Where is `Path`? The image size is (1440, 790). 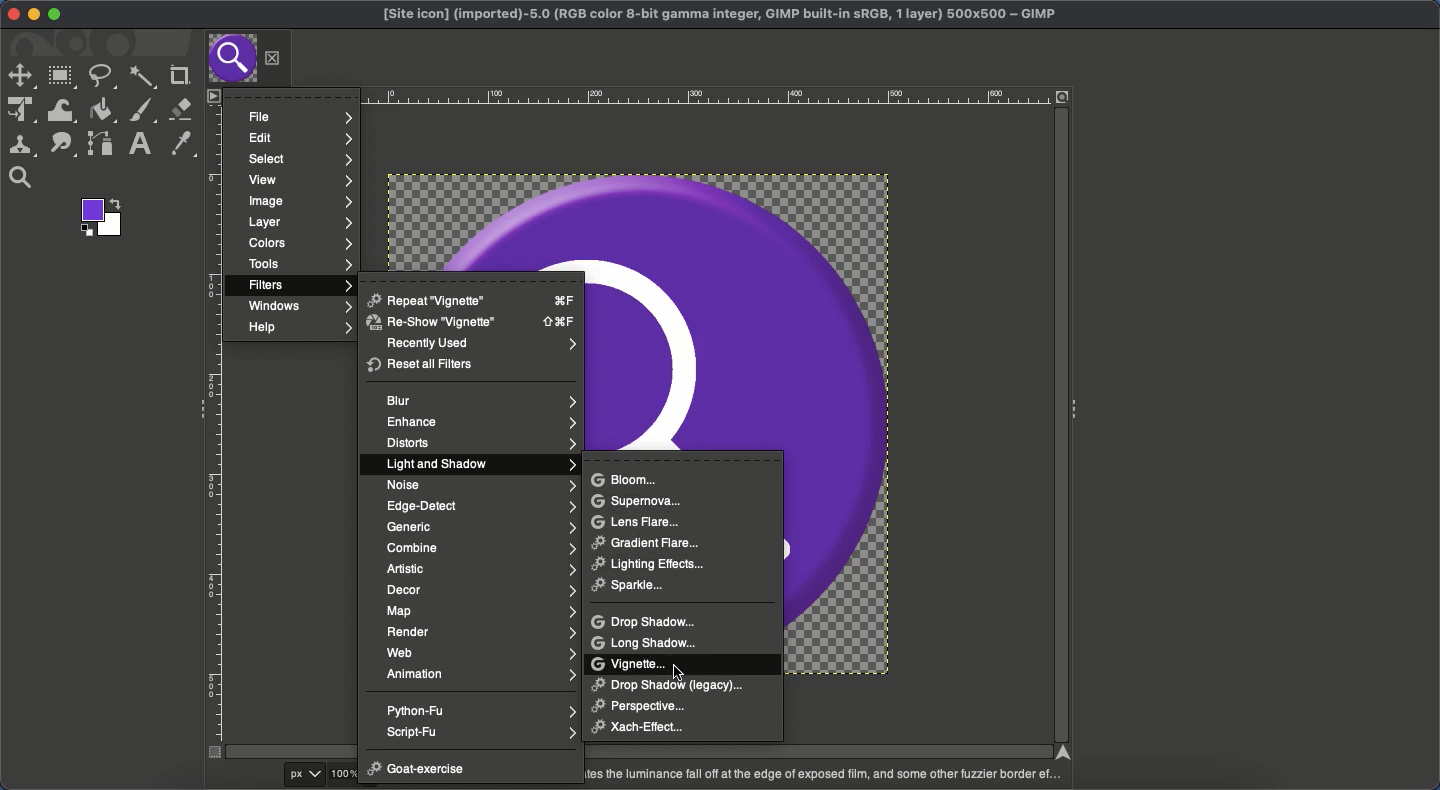
Path is located at coordinates (101, 143).